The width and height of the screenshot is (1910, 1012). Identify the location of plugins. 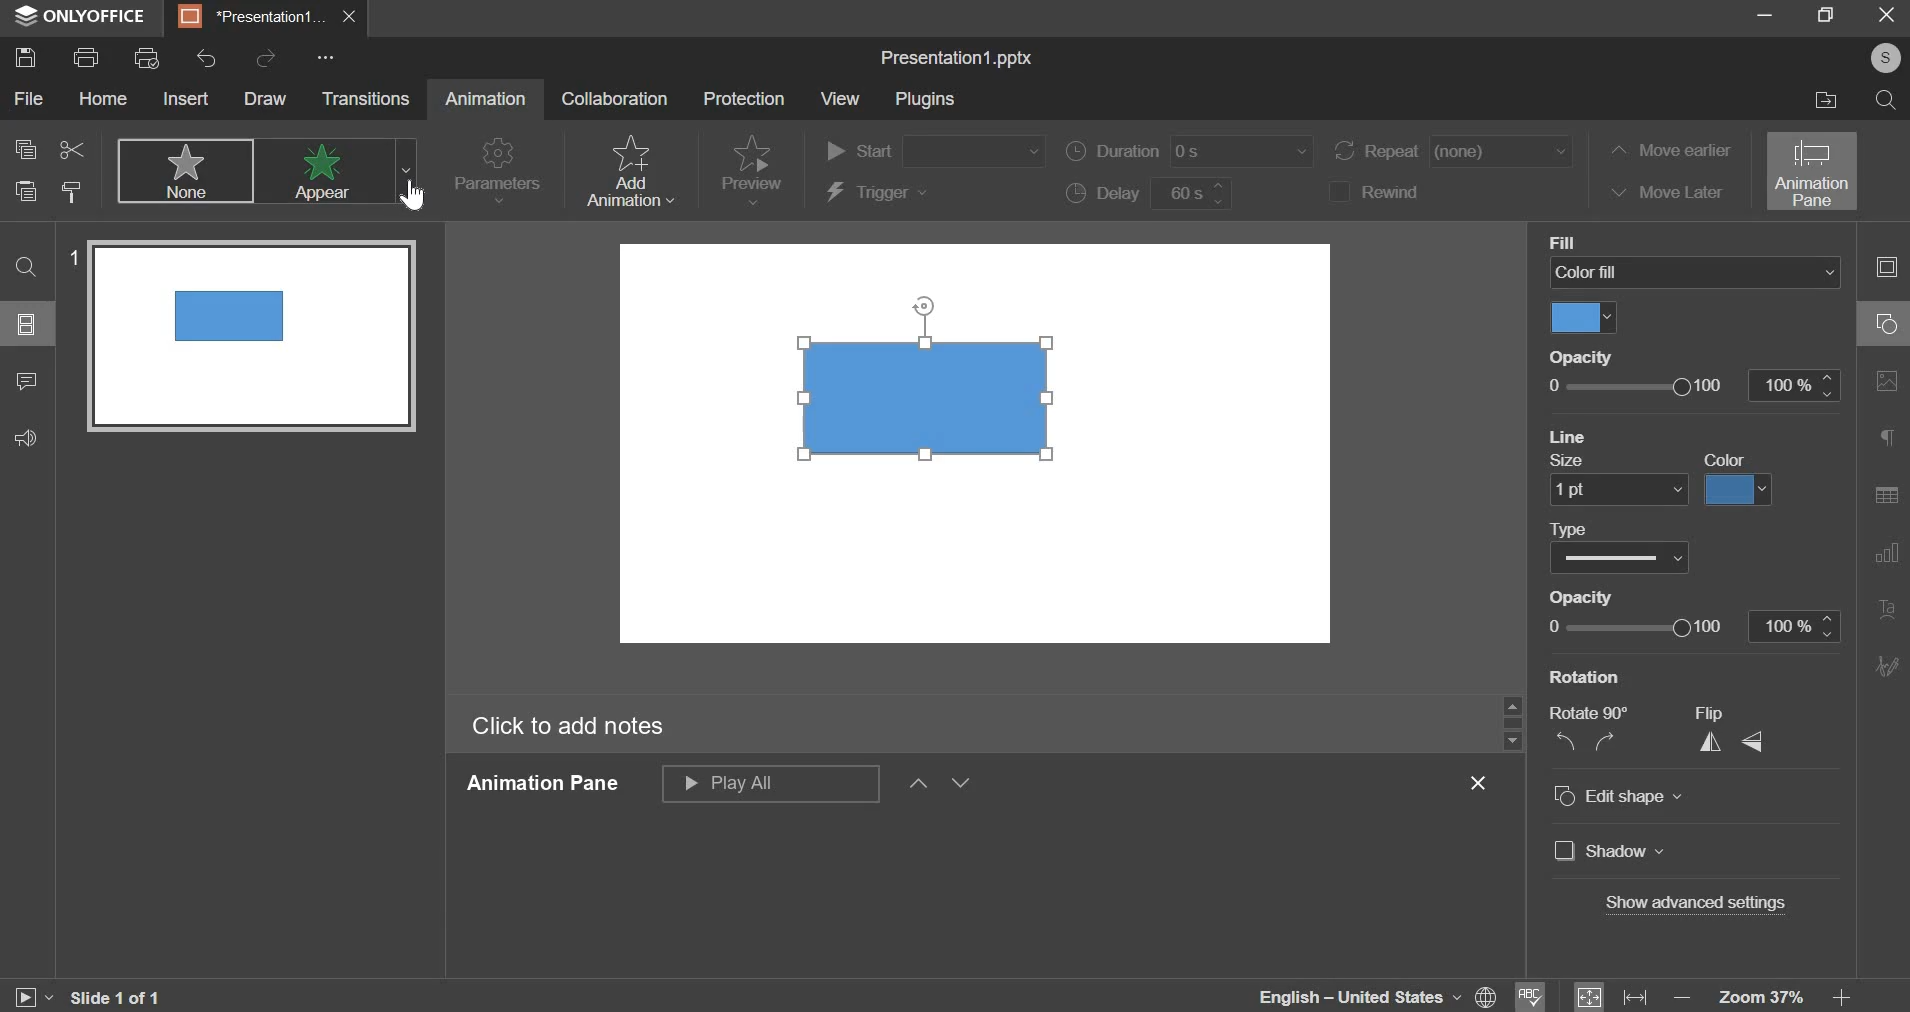
(925, 97).